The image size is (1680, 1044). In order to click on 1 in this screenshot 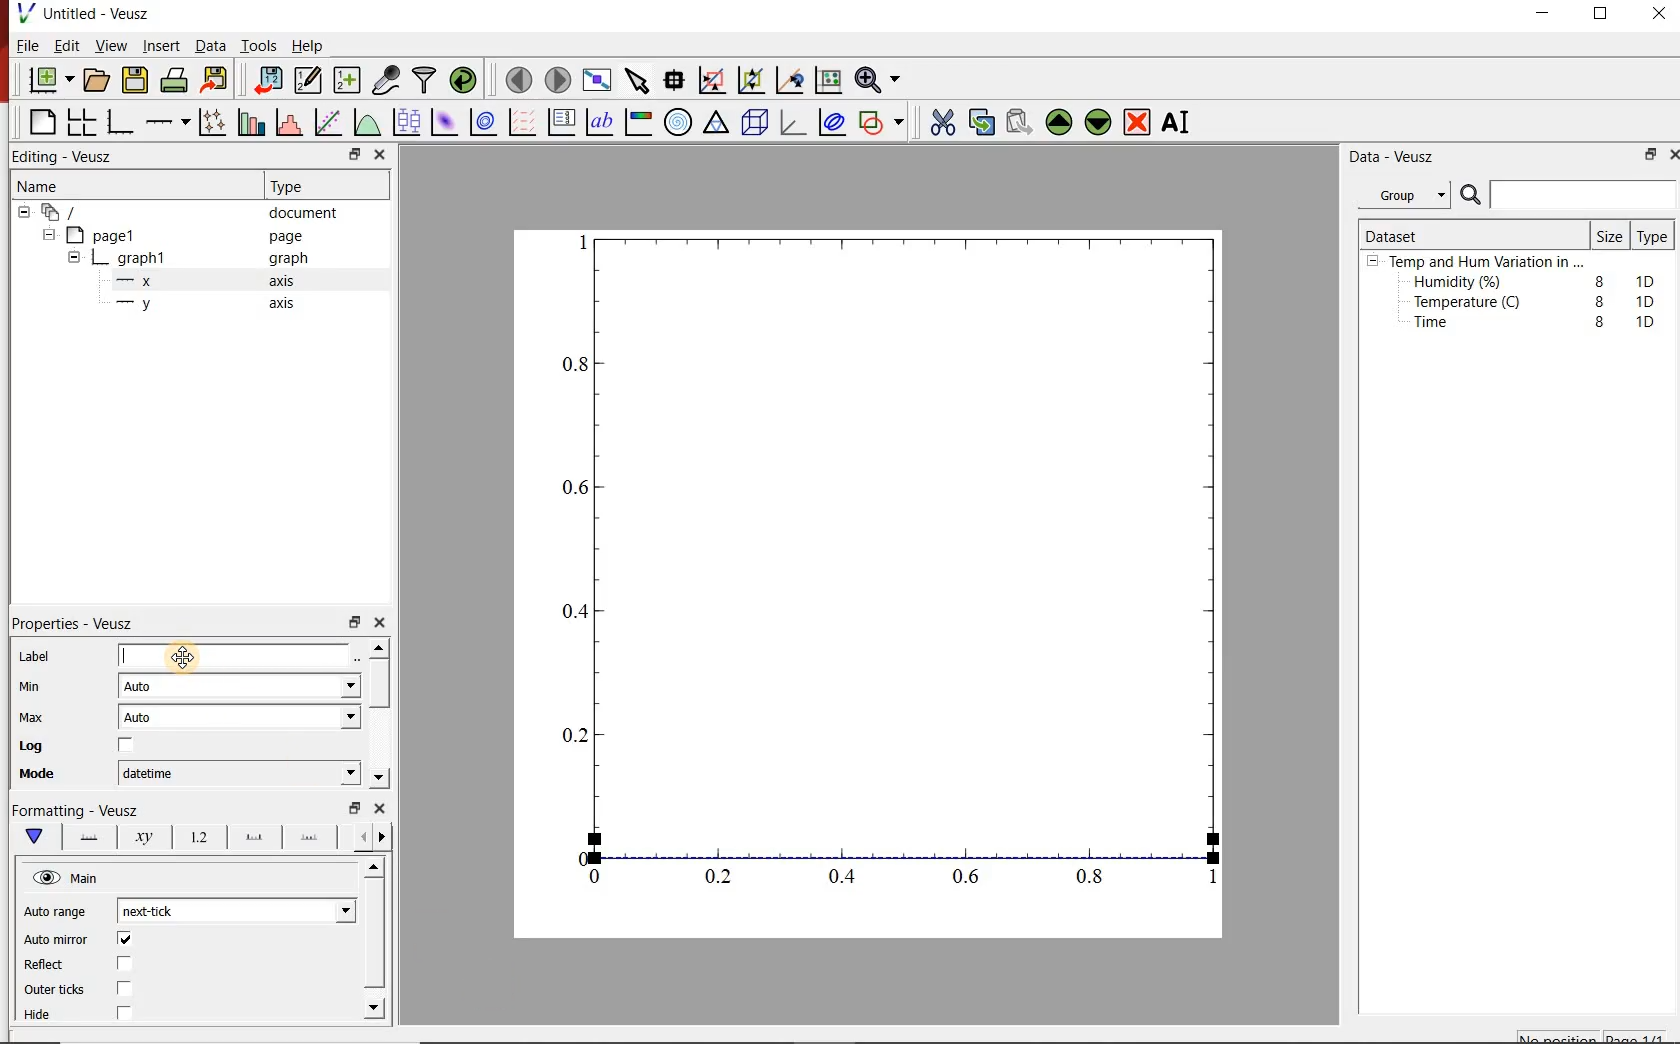, I will do `click(579, 240)`.